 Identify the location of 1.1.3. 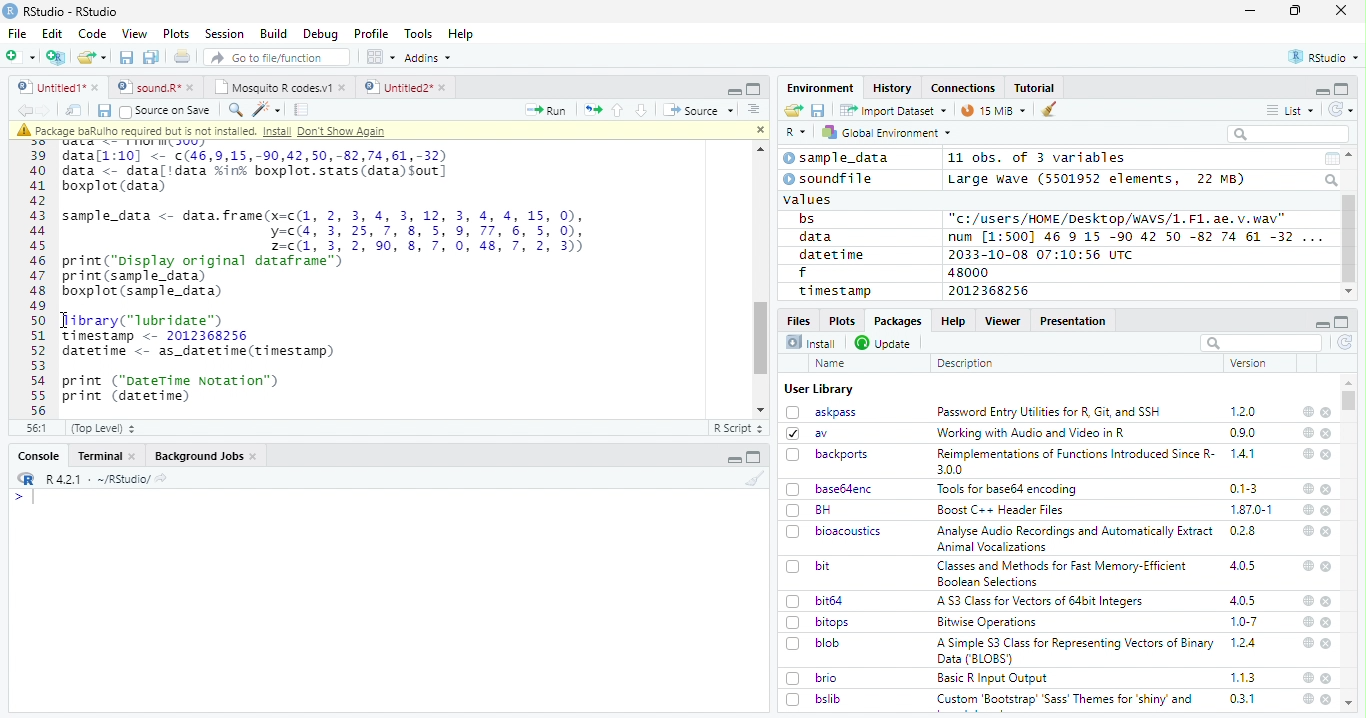
(1243, 677).